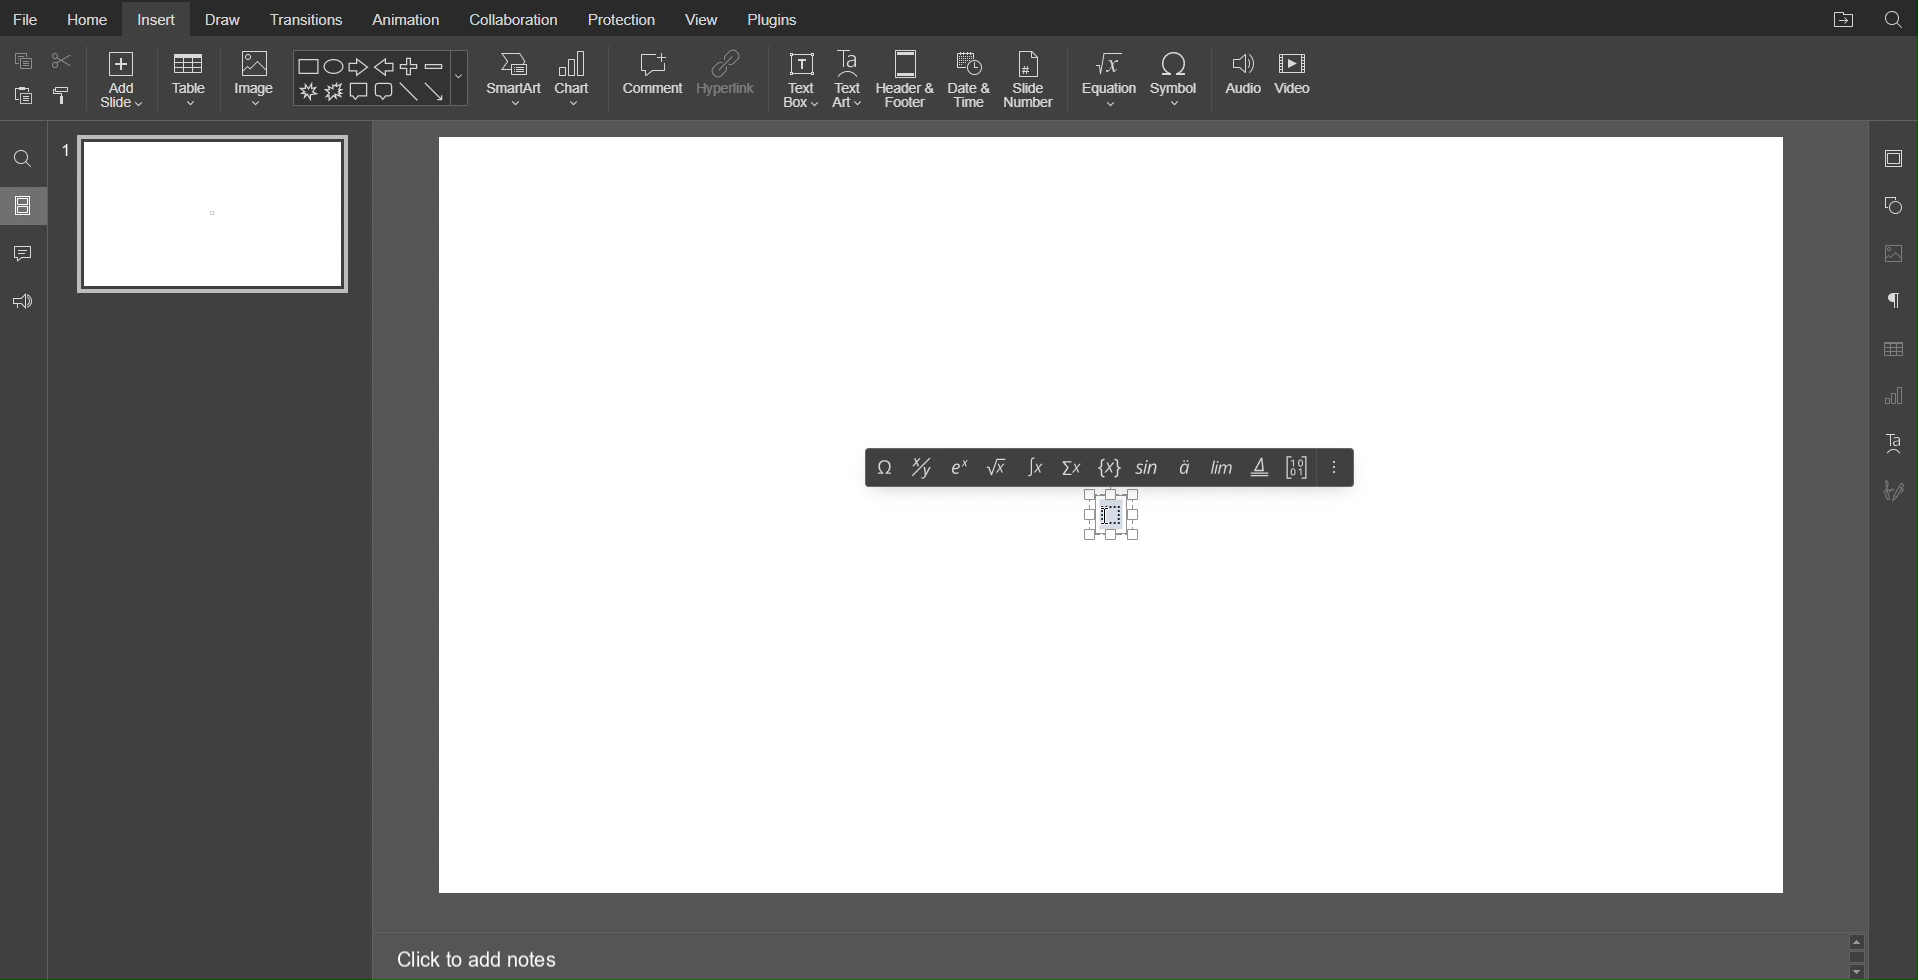  What do you see at coordinates (252, 80) in the screenshot?
I see `Image` at bounding box center [252, 80].